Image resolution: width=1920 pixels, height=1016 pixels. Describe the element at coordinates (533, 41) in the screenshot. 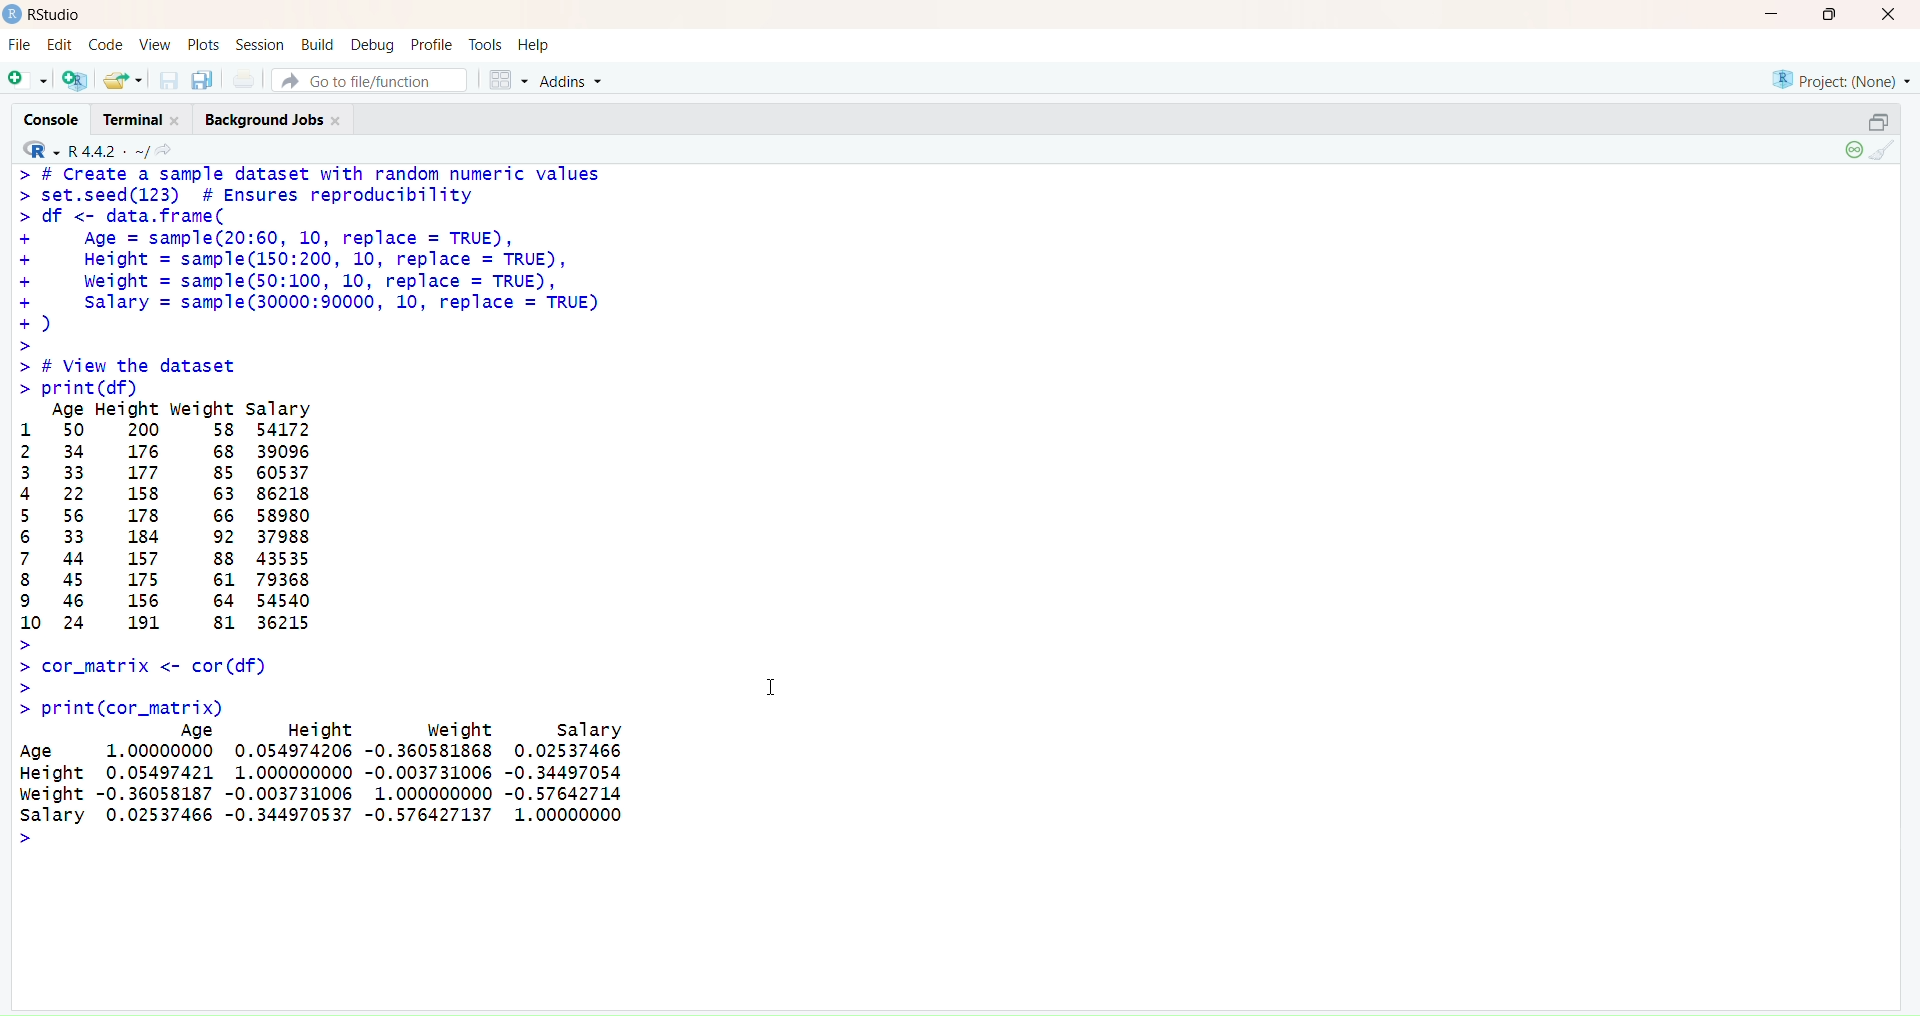

I see `Help` at that location.